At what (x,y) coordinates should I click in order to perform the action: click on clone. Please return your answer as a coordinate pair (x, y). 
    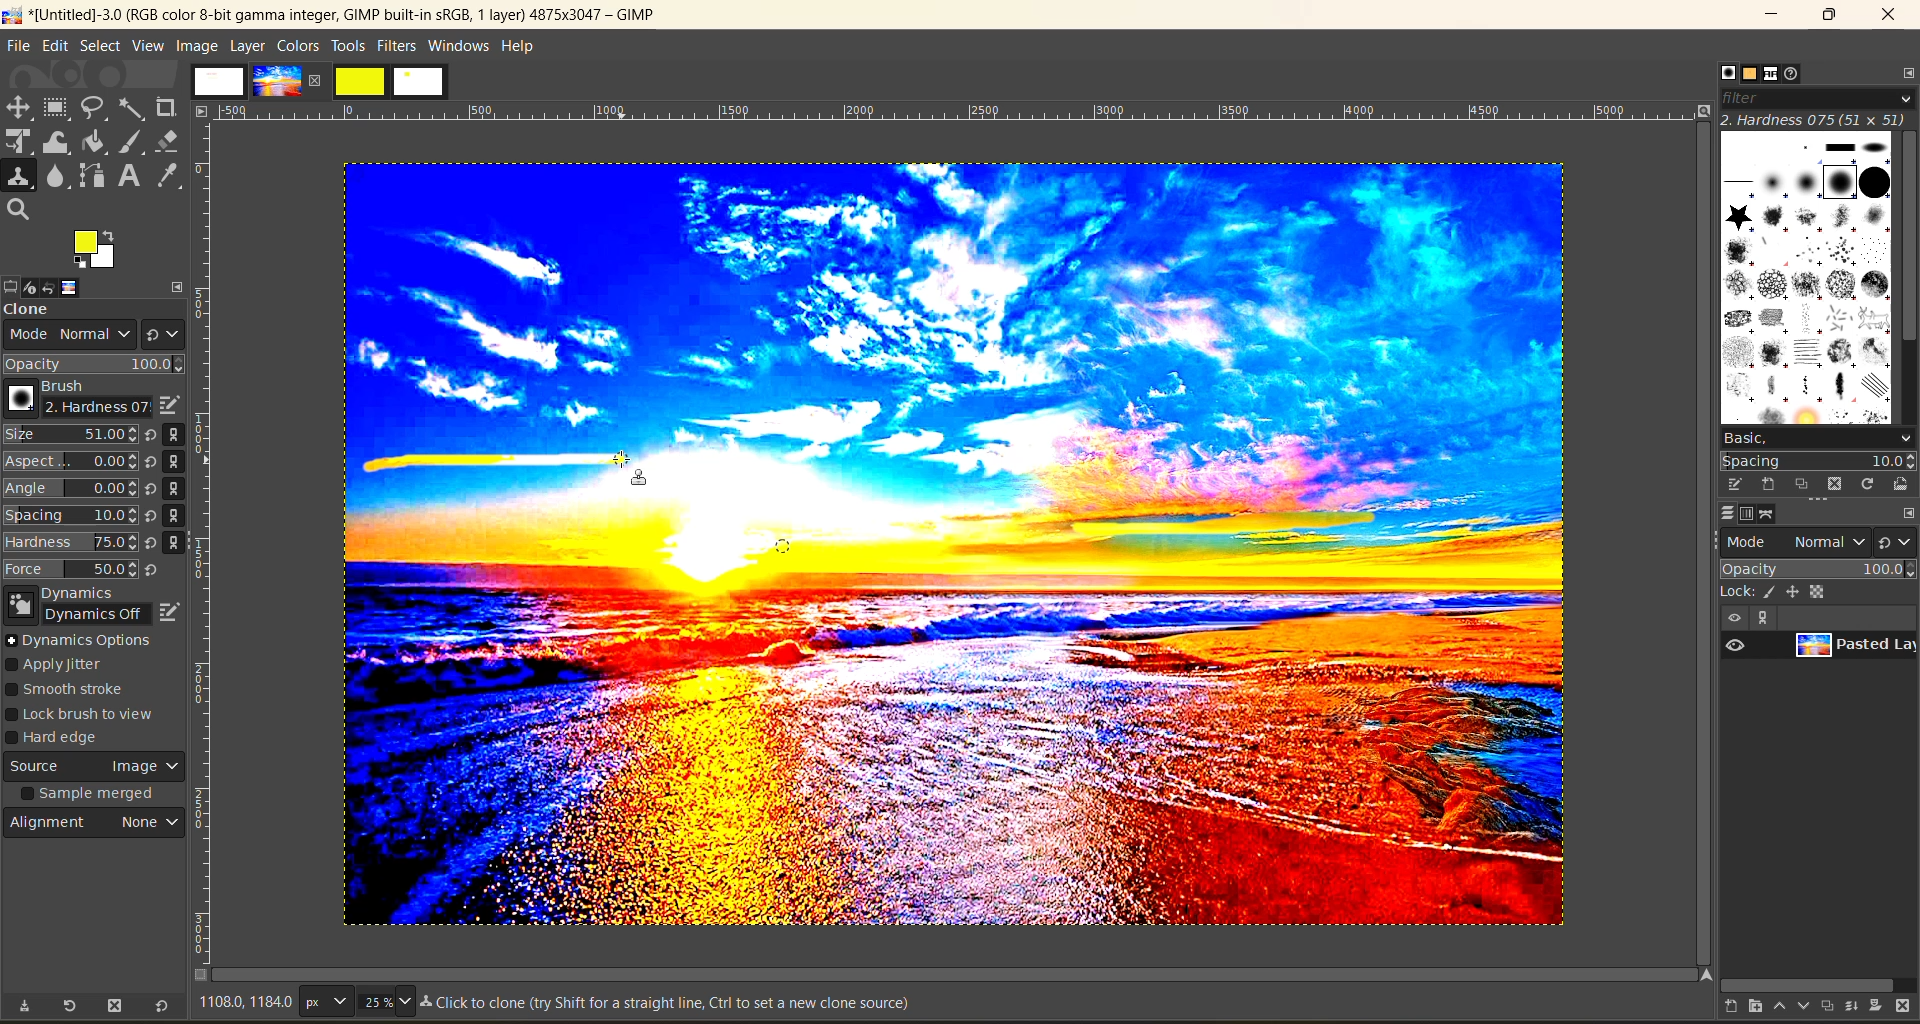
    Looking at the image, I should click on (45, 311).